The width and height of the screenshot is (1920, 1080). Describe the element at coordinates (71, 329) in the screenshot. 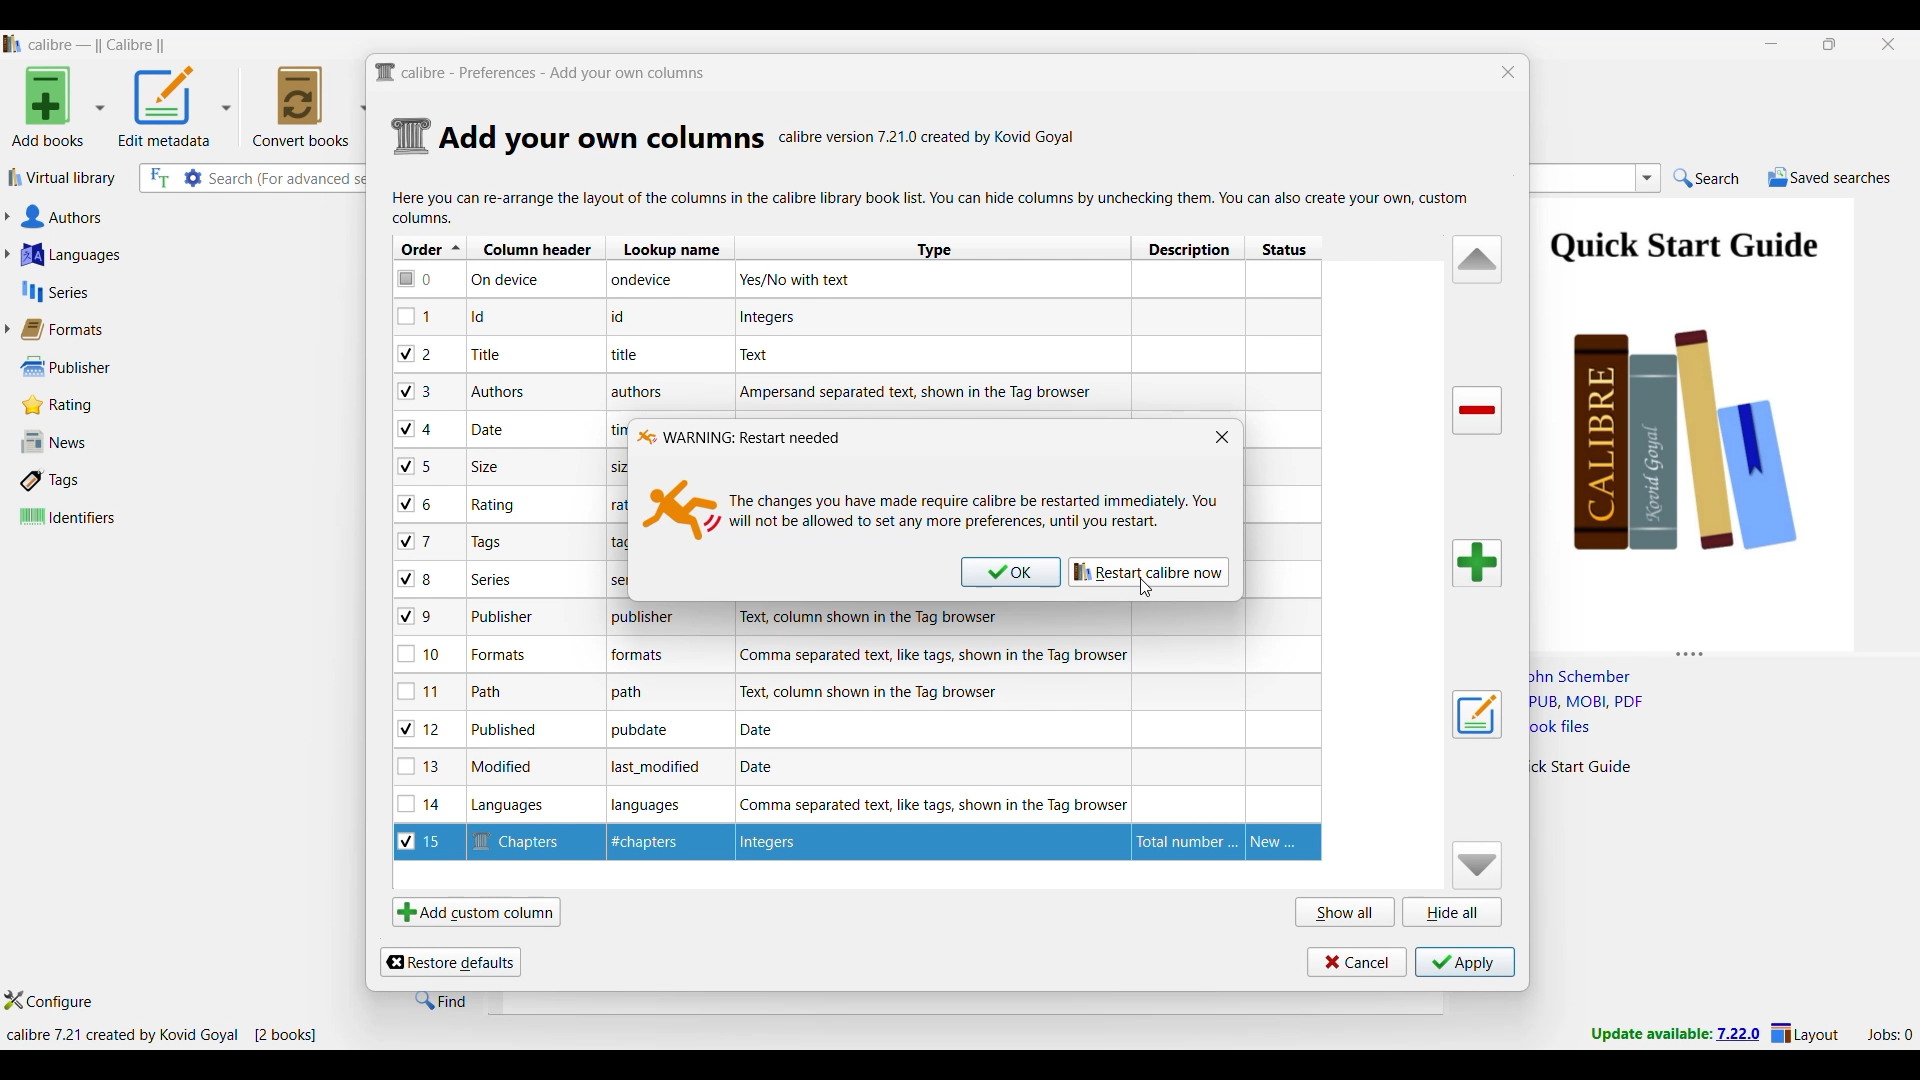

I see `Formats` at that location.